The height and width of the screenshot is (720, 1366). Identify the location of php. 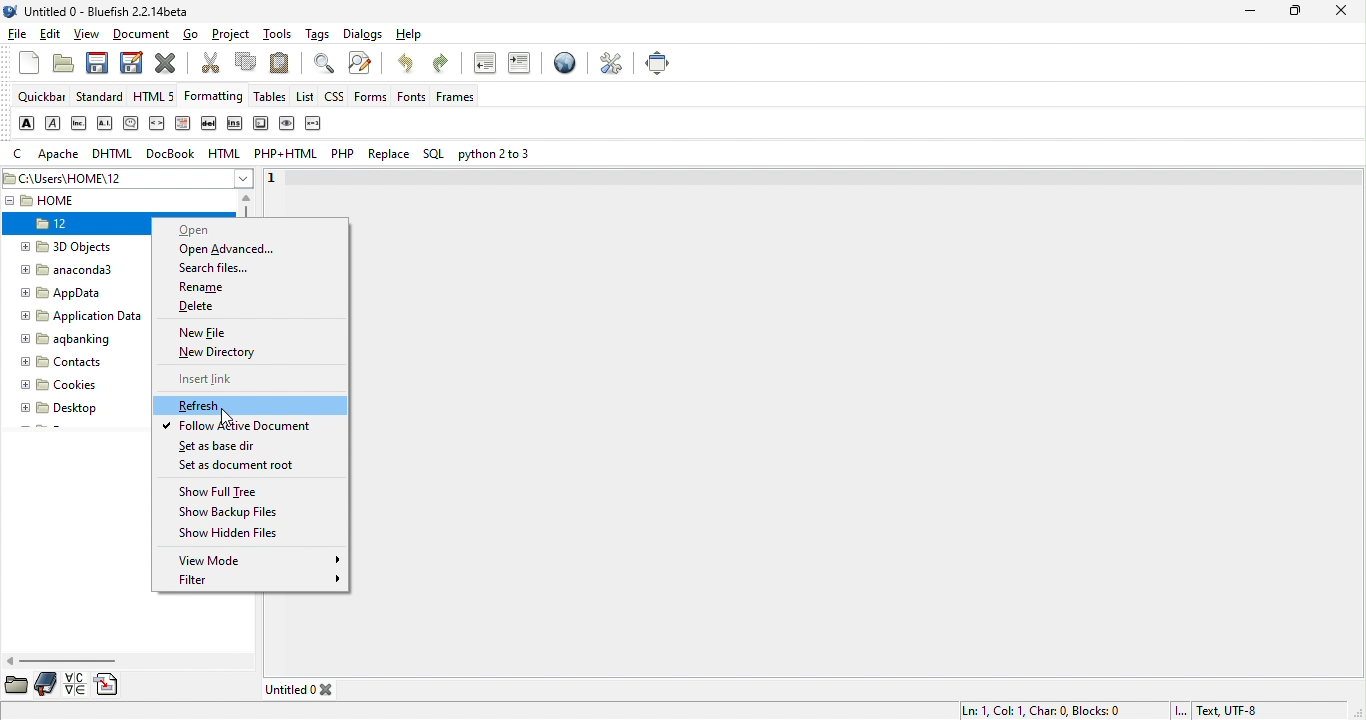
(344, 155).